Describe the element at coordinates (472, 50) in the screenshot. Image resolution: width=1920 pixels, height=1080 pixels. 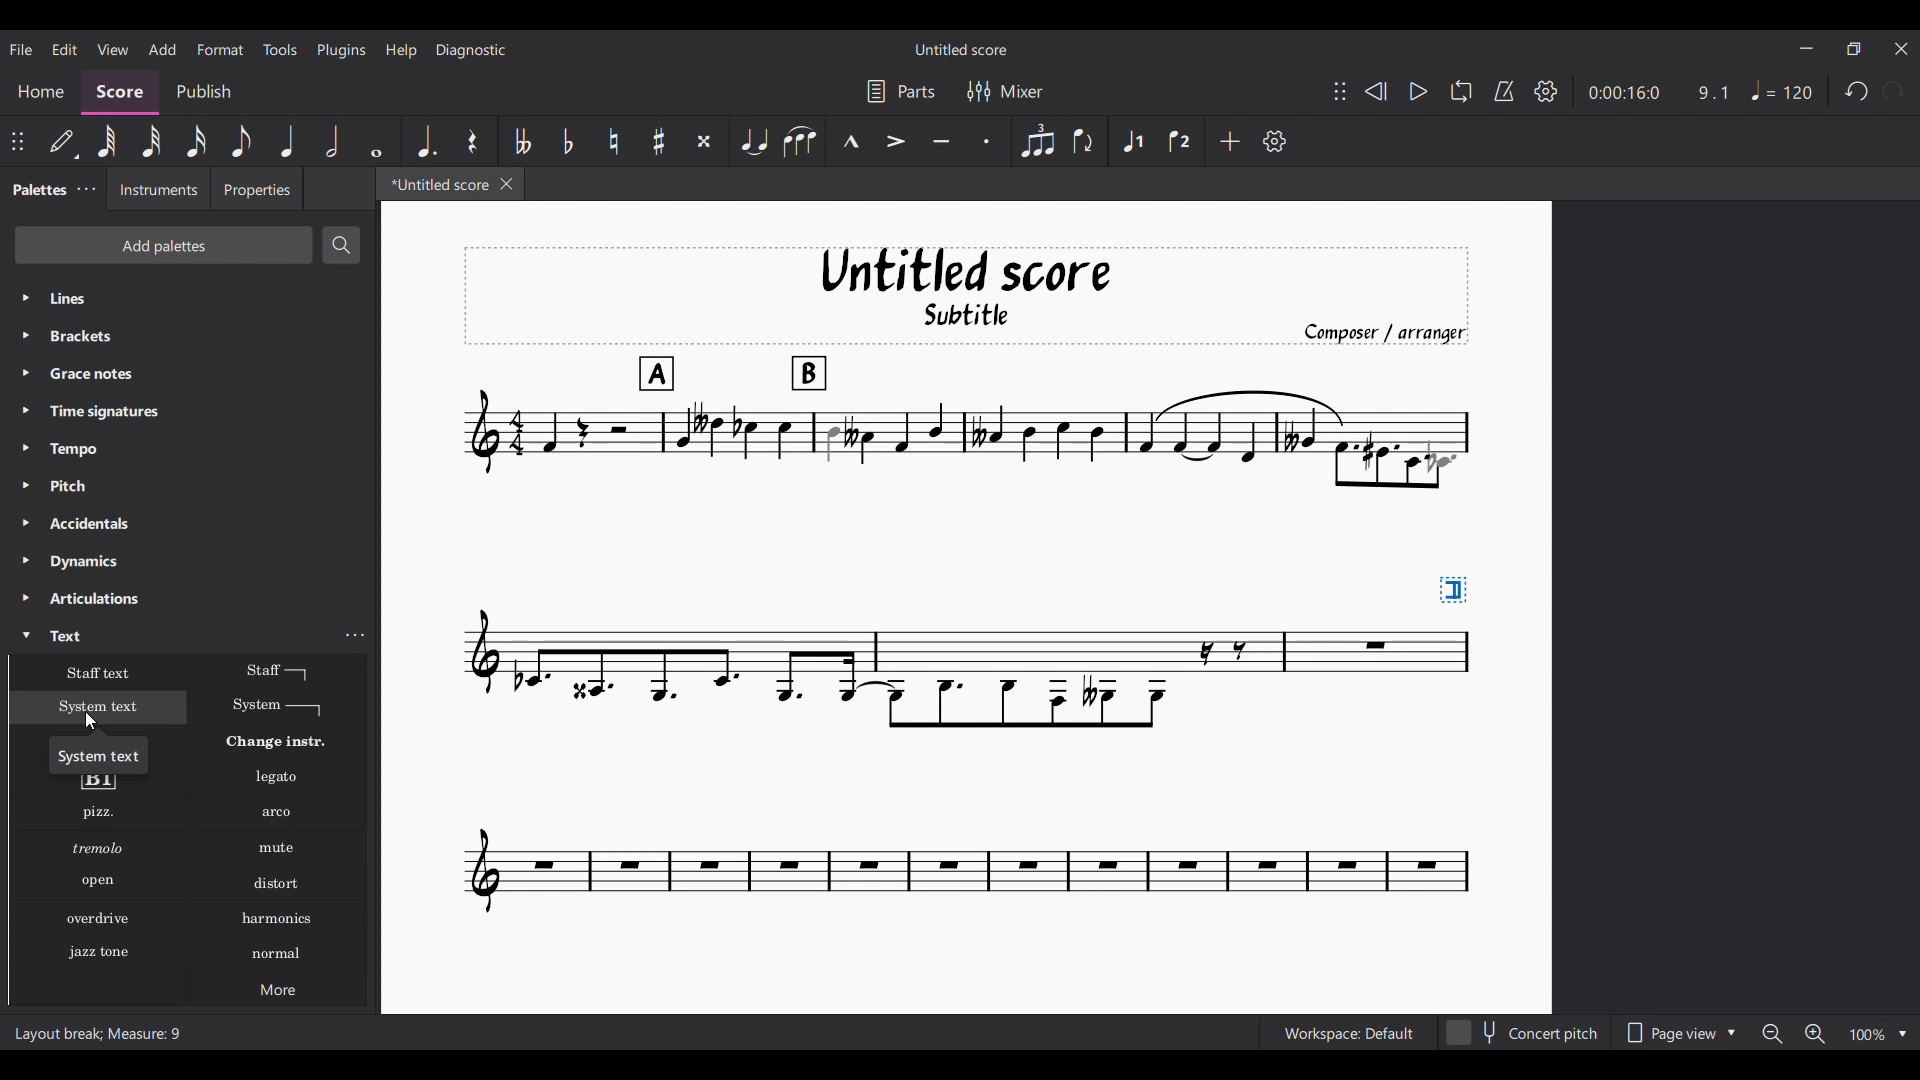
I see `Diagnostic menu` at that location.